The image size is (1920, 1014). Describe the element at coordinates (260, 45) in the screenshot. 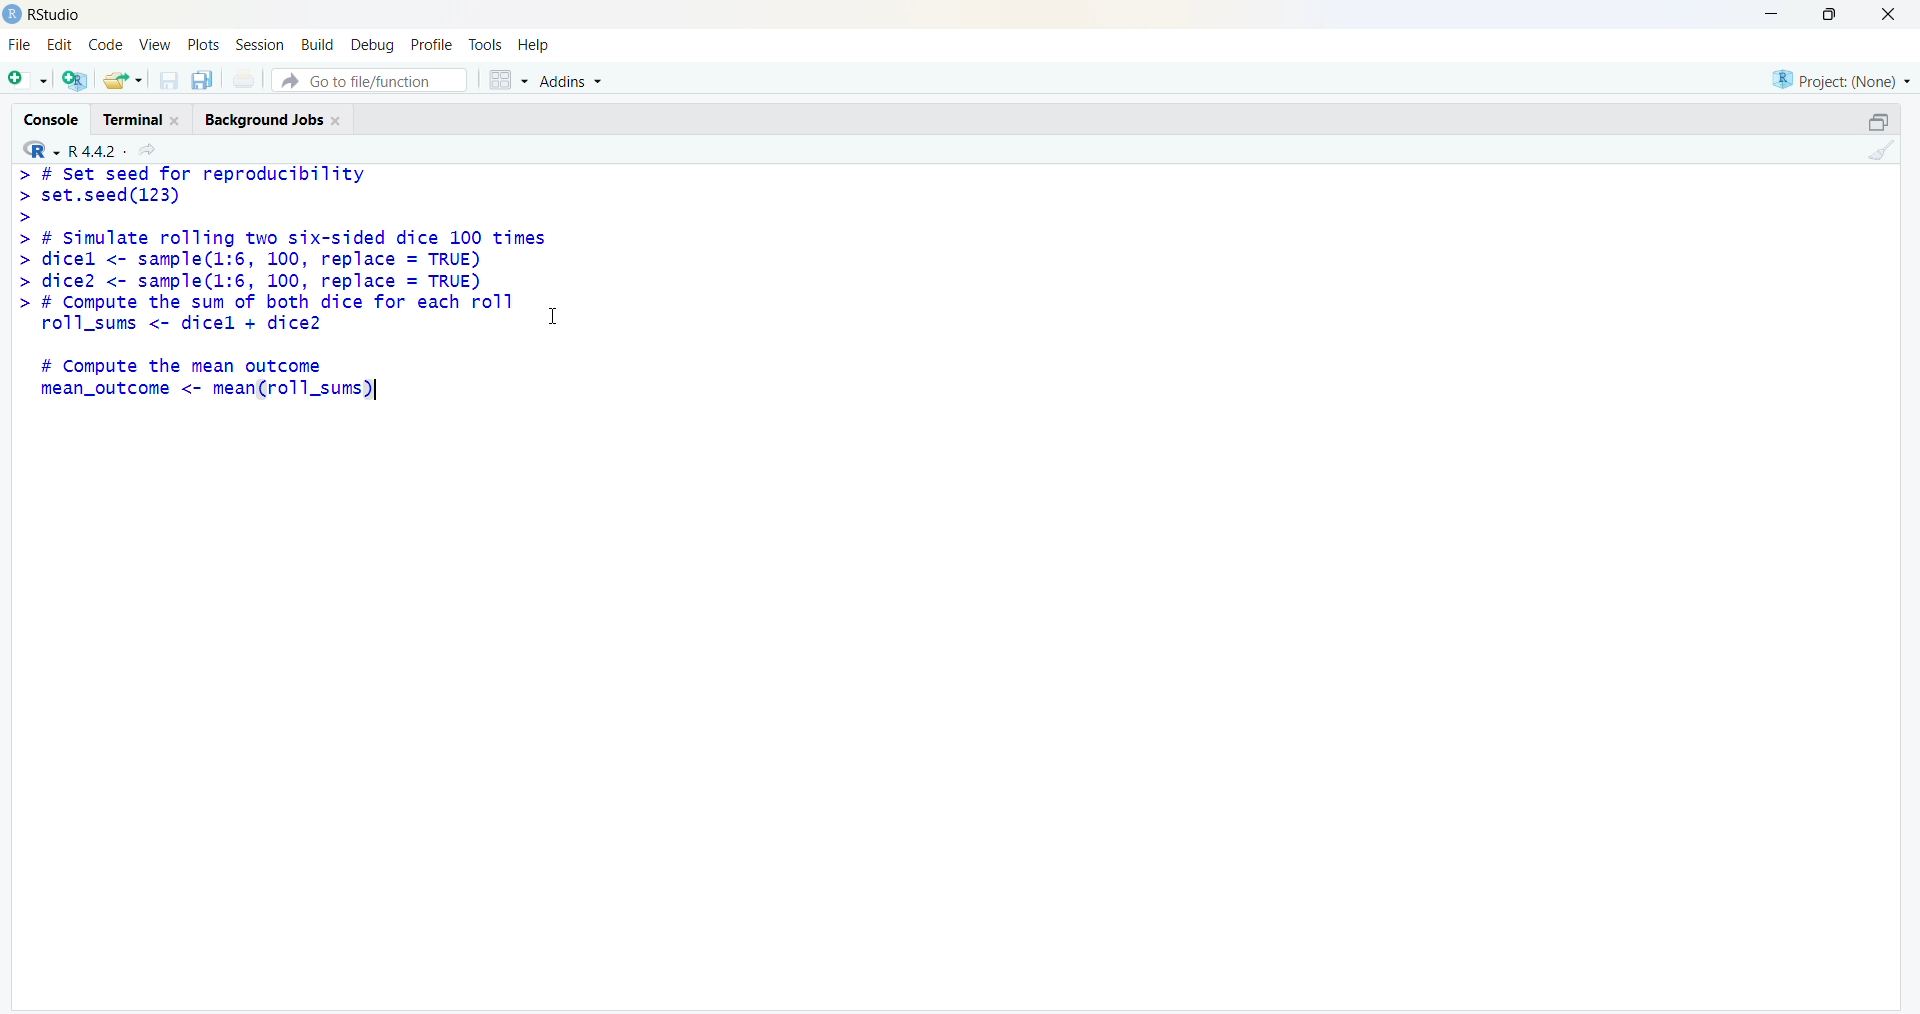

I see `session` at that location.